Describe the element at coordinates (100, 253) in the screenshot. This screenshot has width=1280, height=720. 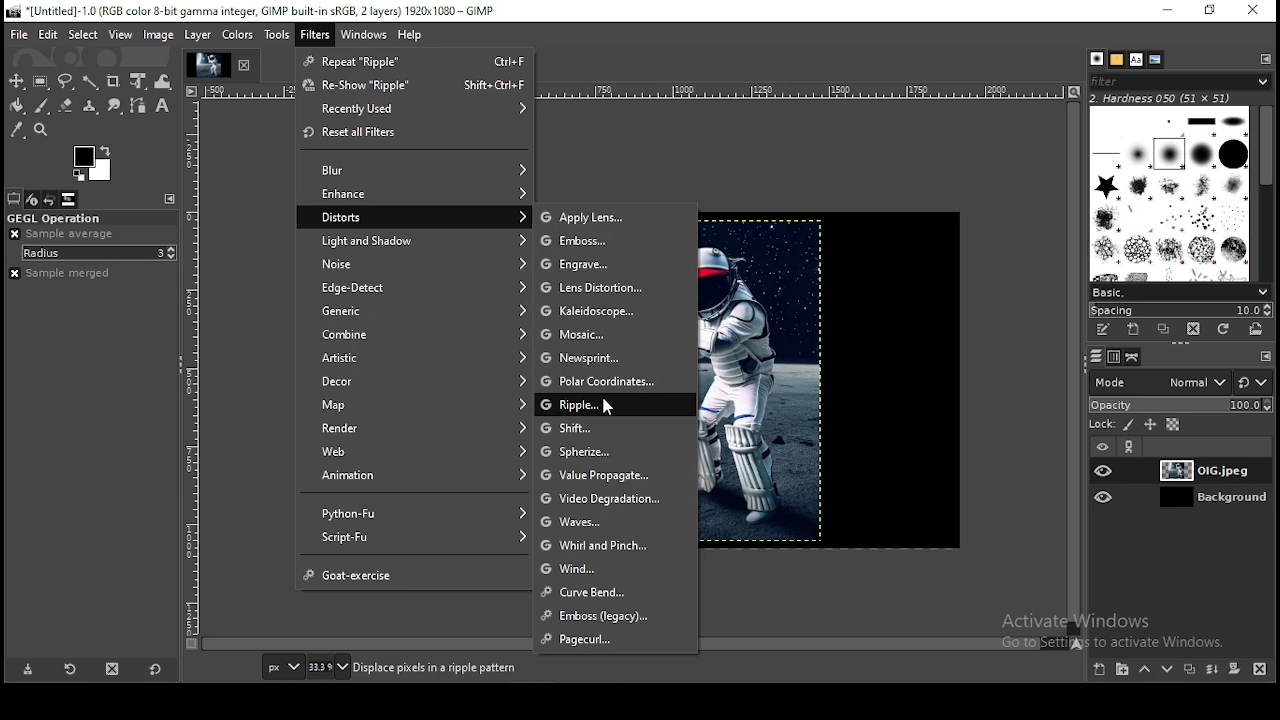
I see `radius` at that location.